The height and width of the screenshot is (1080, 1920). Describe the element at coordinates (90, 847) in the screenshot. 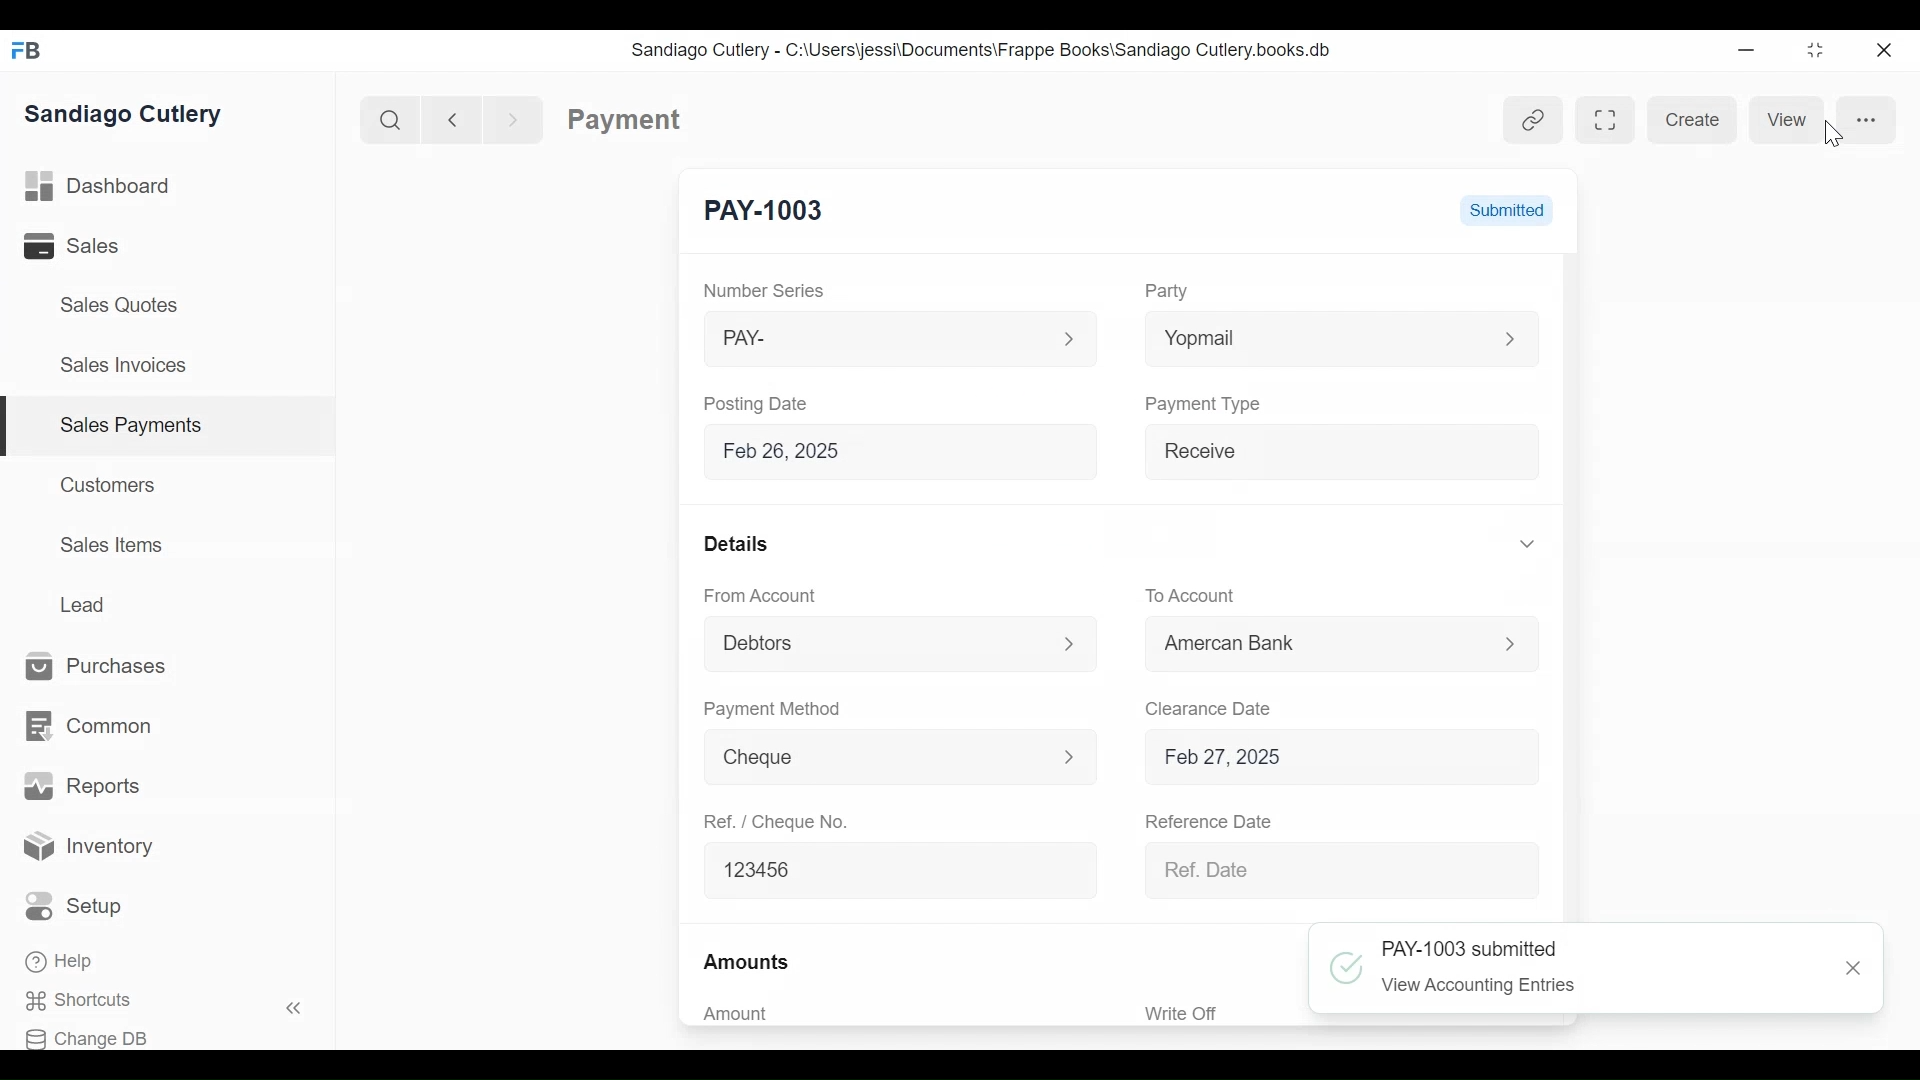

I see `Inventory` at that location.